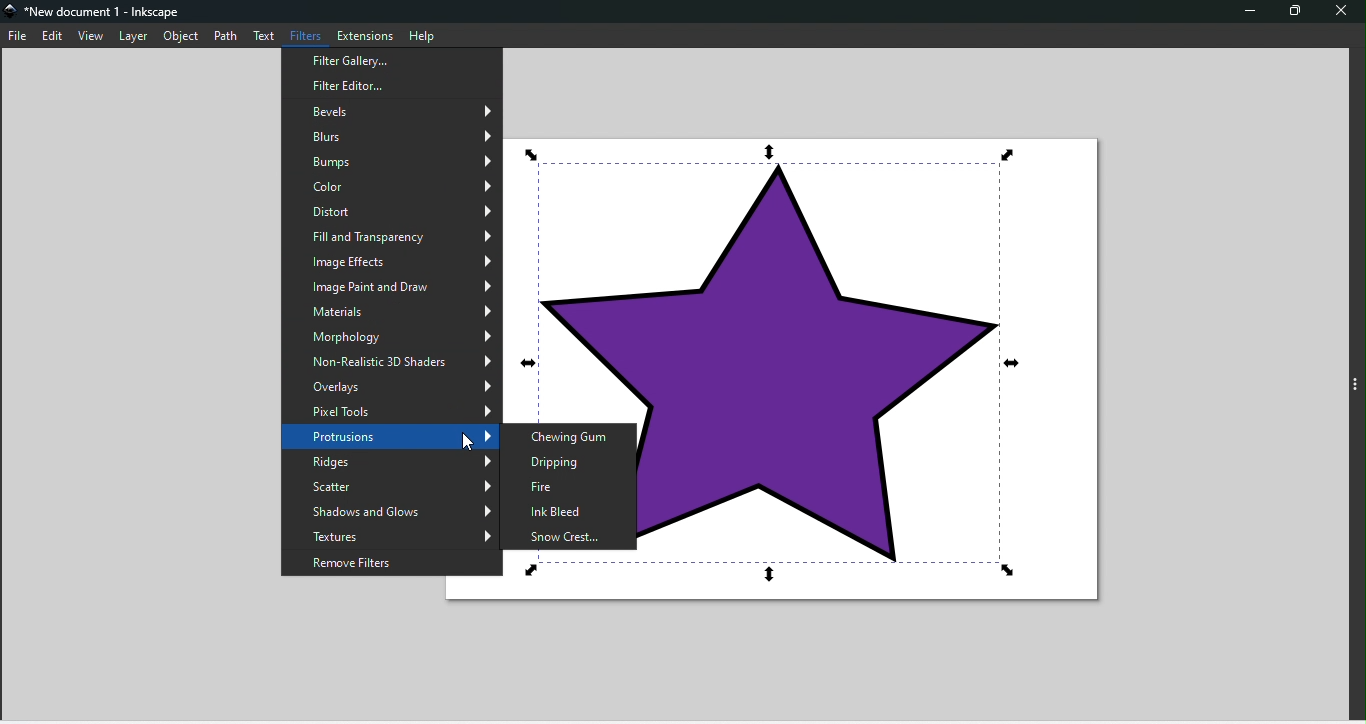 This screenshot has height=724, width=1366. I want to click on Layer, so click(135, 36).